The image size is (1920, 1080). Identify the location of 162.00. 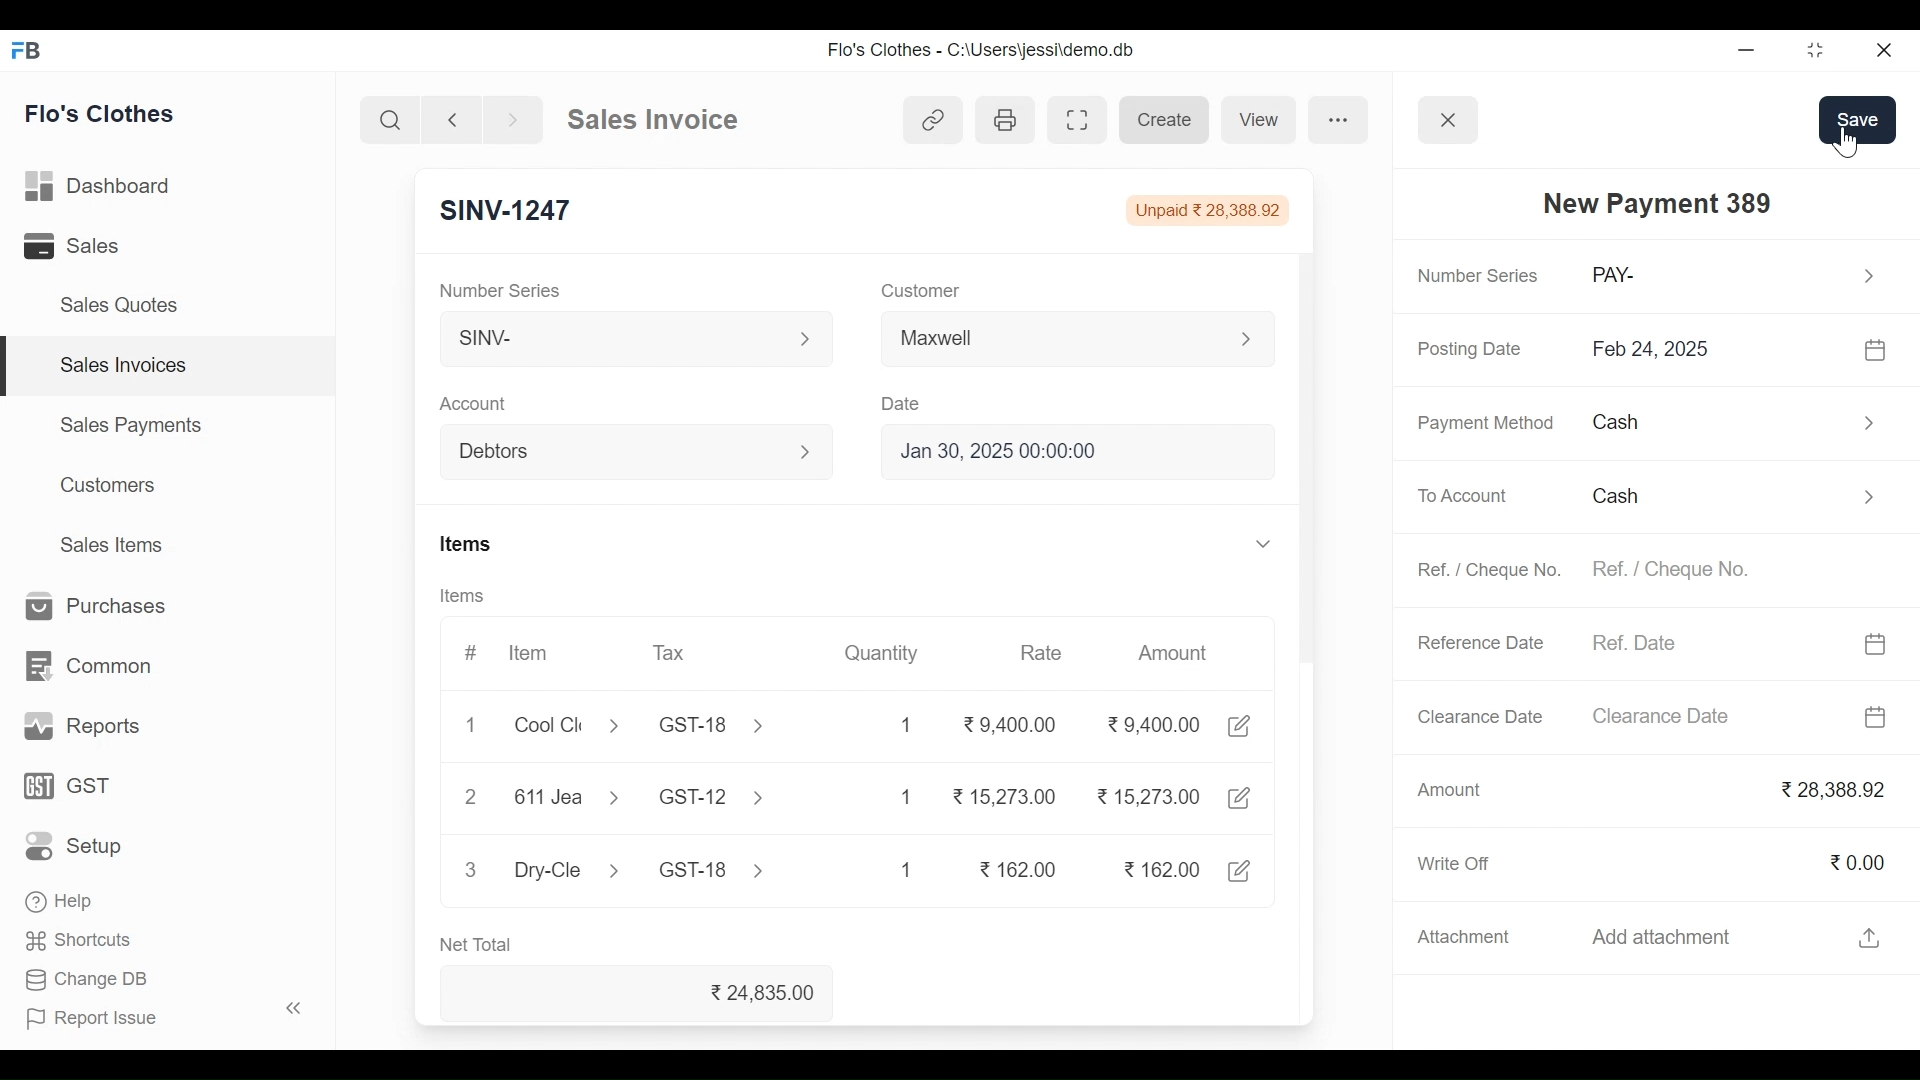
(1014, 869).